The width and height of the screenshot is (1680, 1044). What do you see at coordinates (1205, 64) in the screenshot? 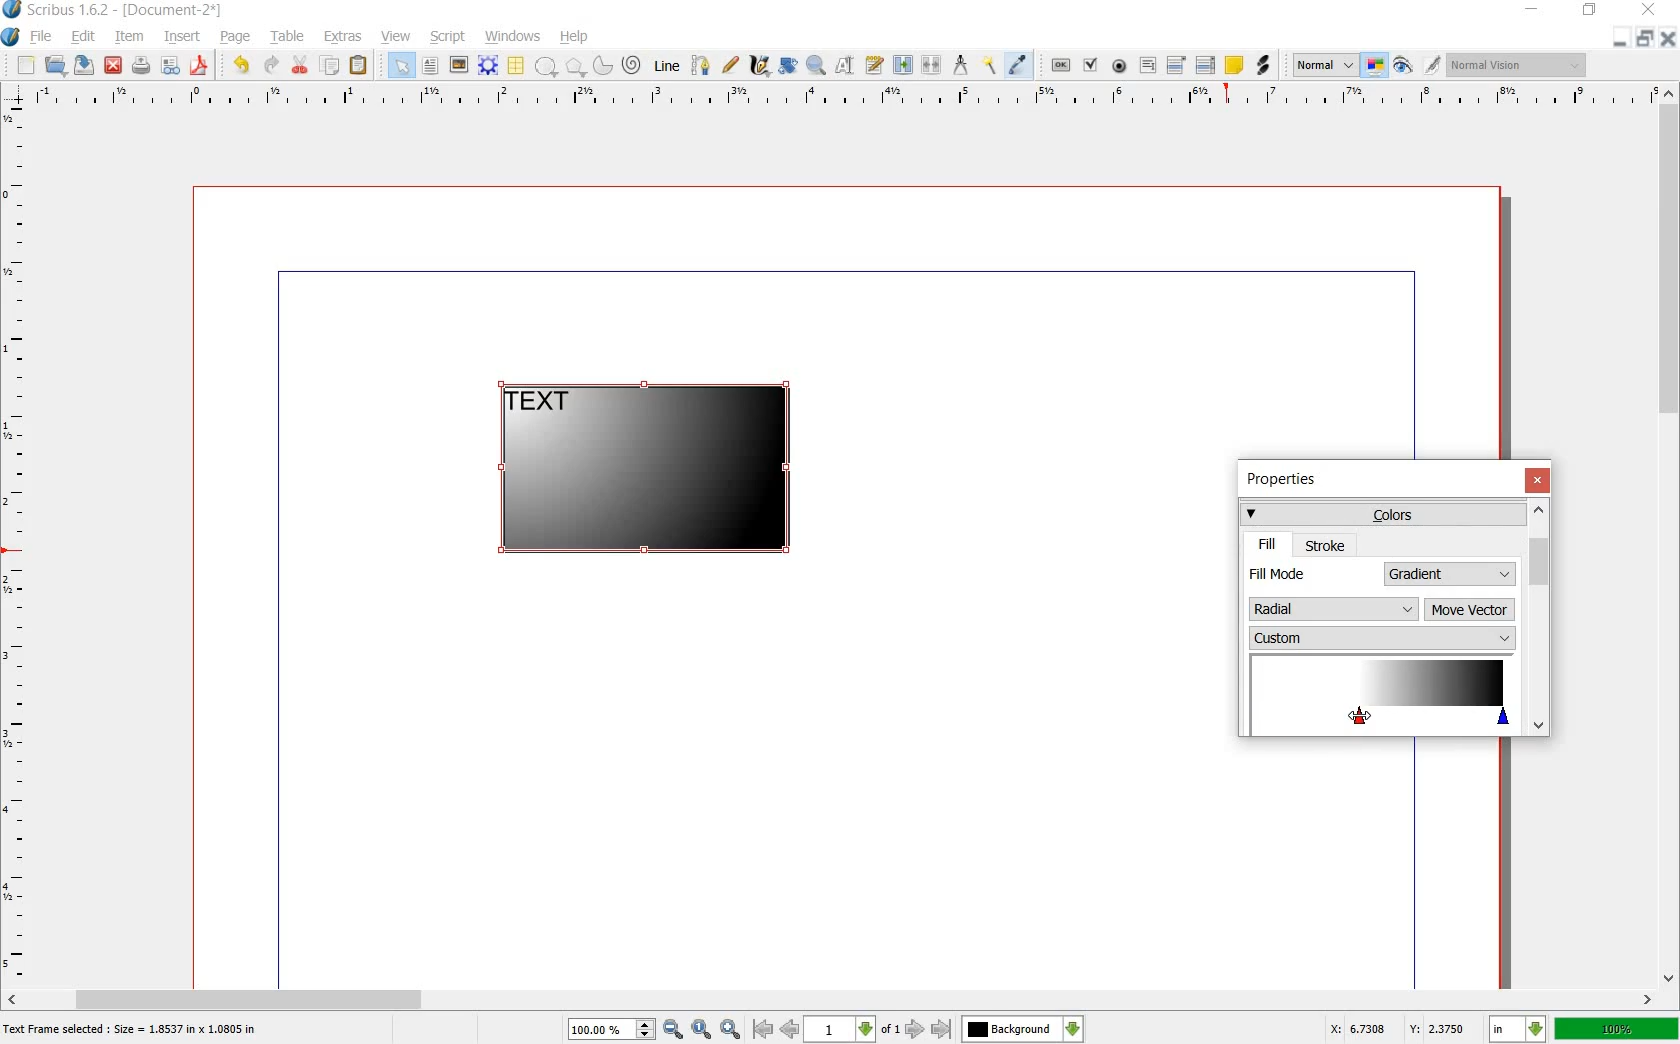
I see `pdf list box` at bounding box center [1205, 64].